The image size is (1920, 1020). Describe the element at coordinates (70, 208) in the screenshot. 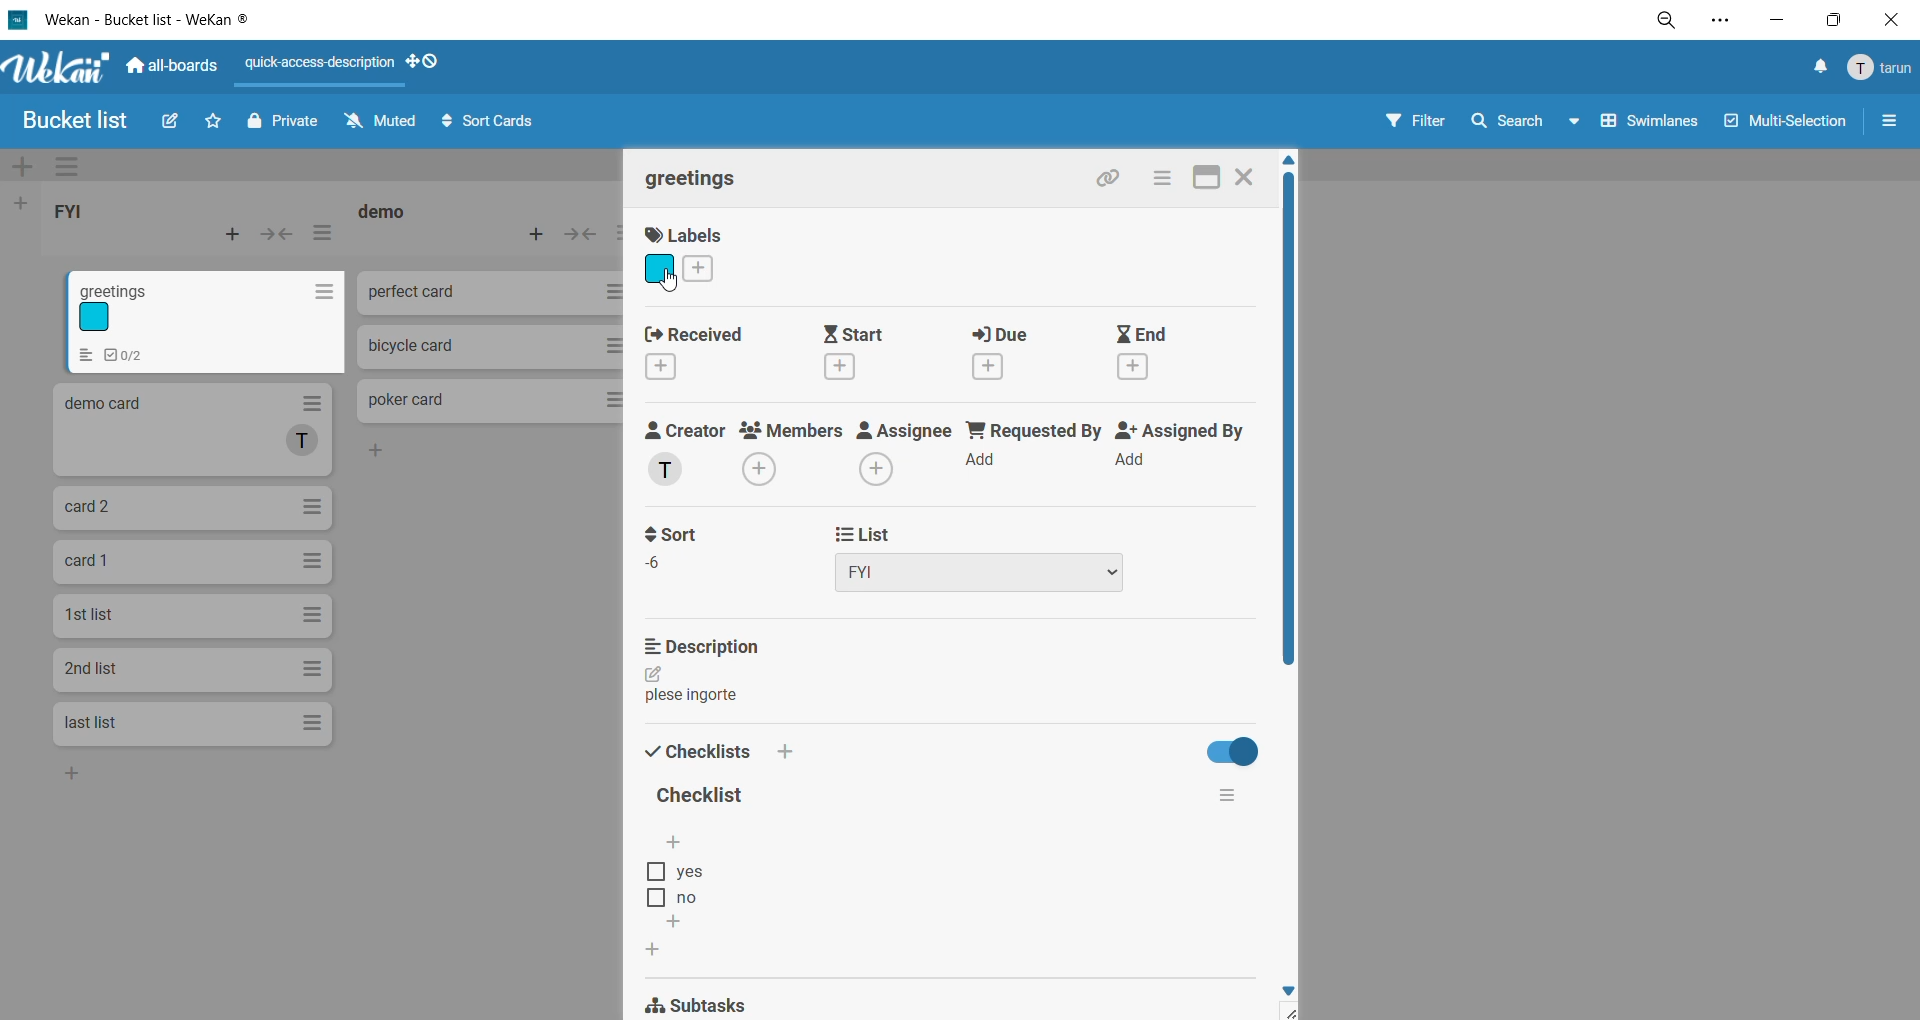

I see `FYI` at that location.